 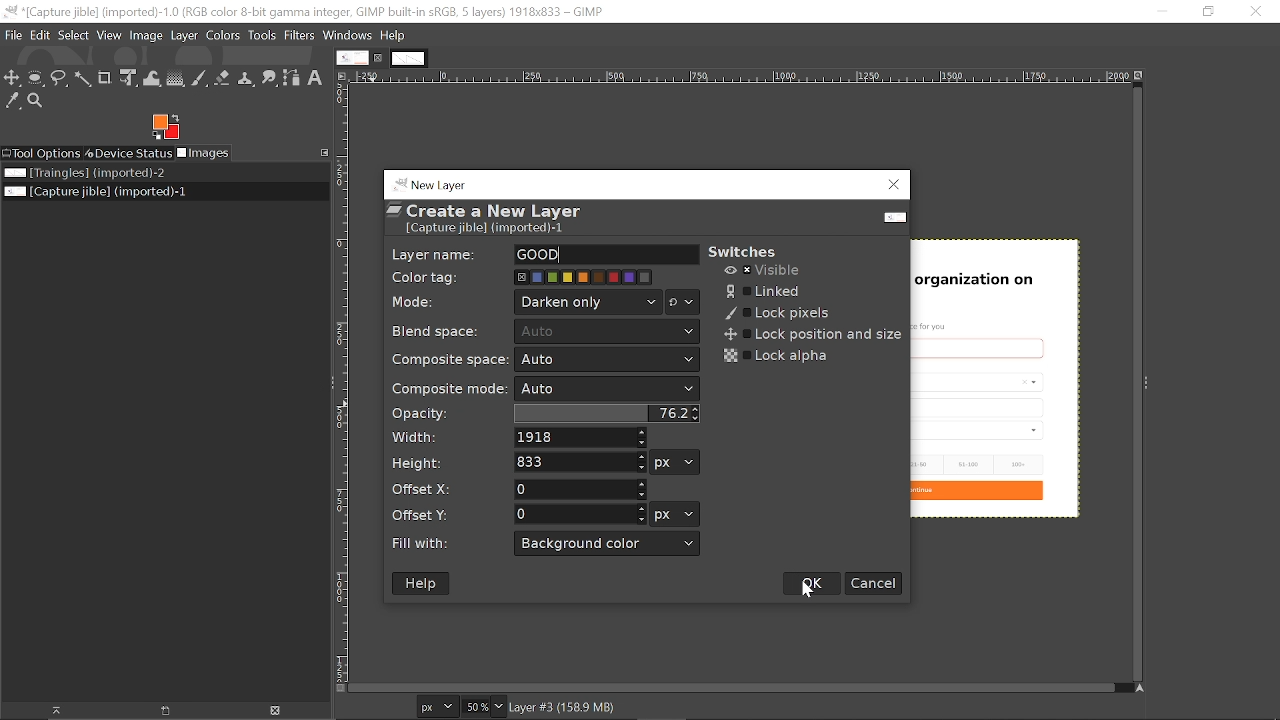 What do you see at coordinates (38, 35) in the screenshot?
I see `Edit` at bounding box center [38, 35].